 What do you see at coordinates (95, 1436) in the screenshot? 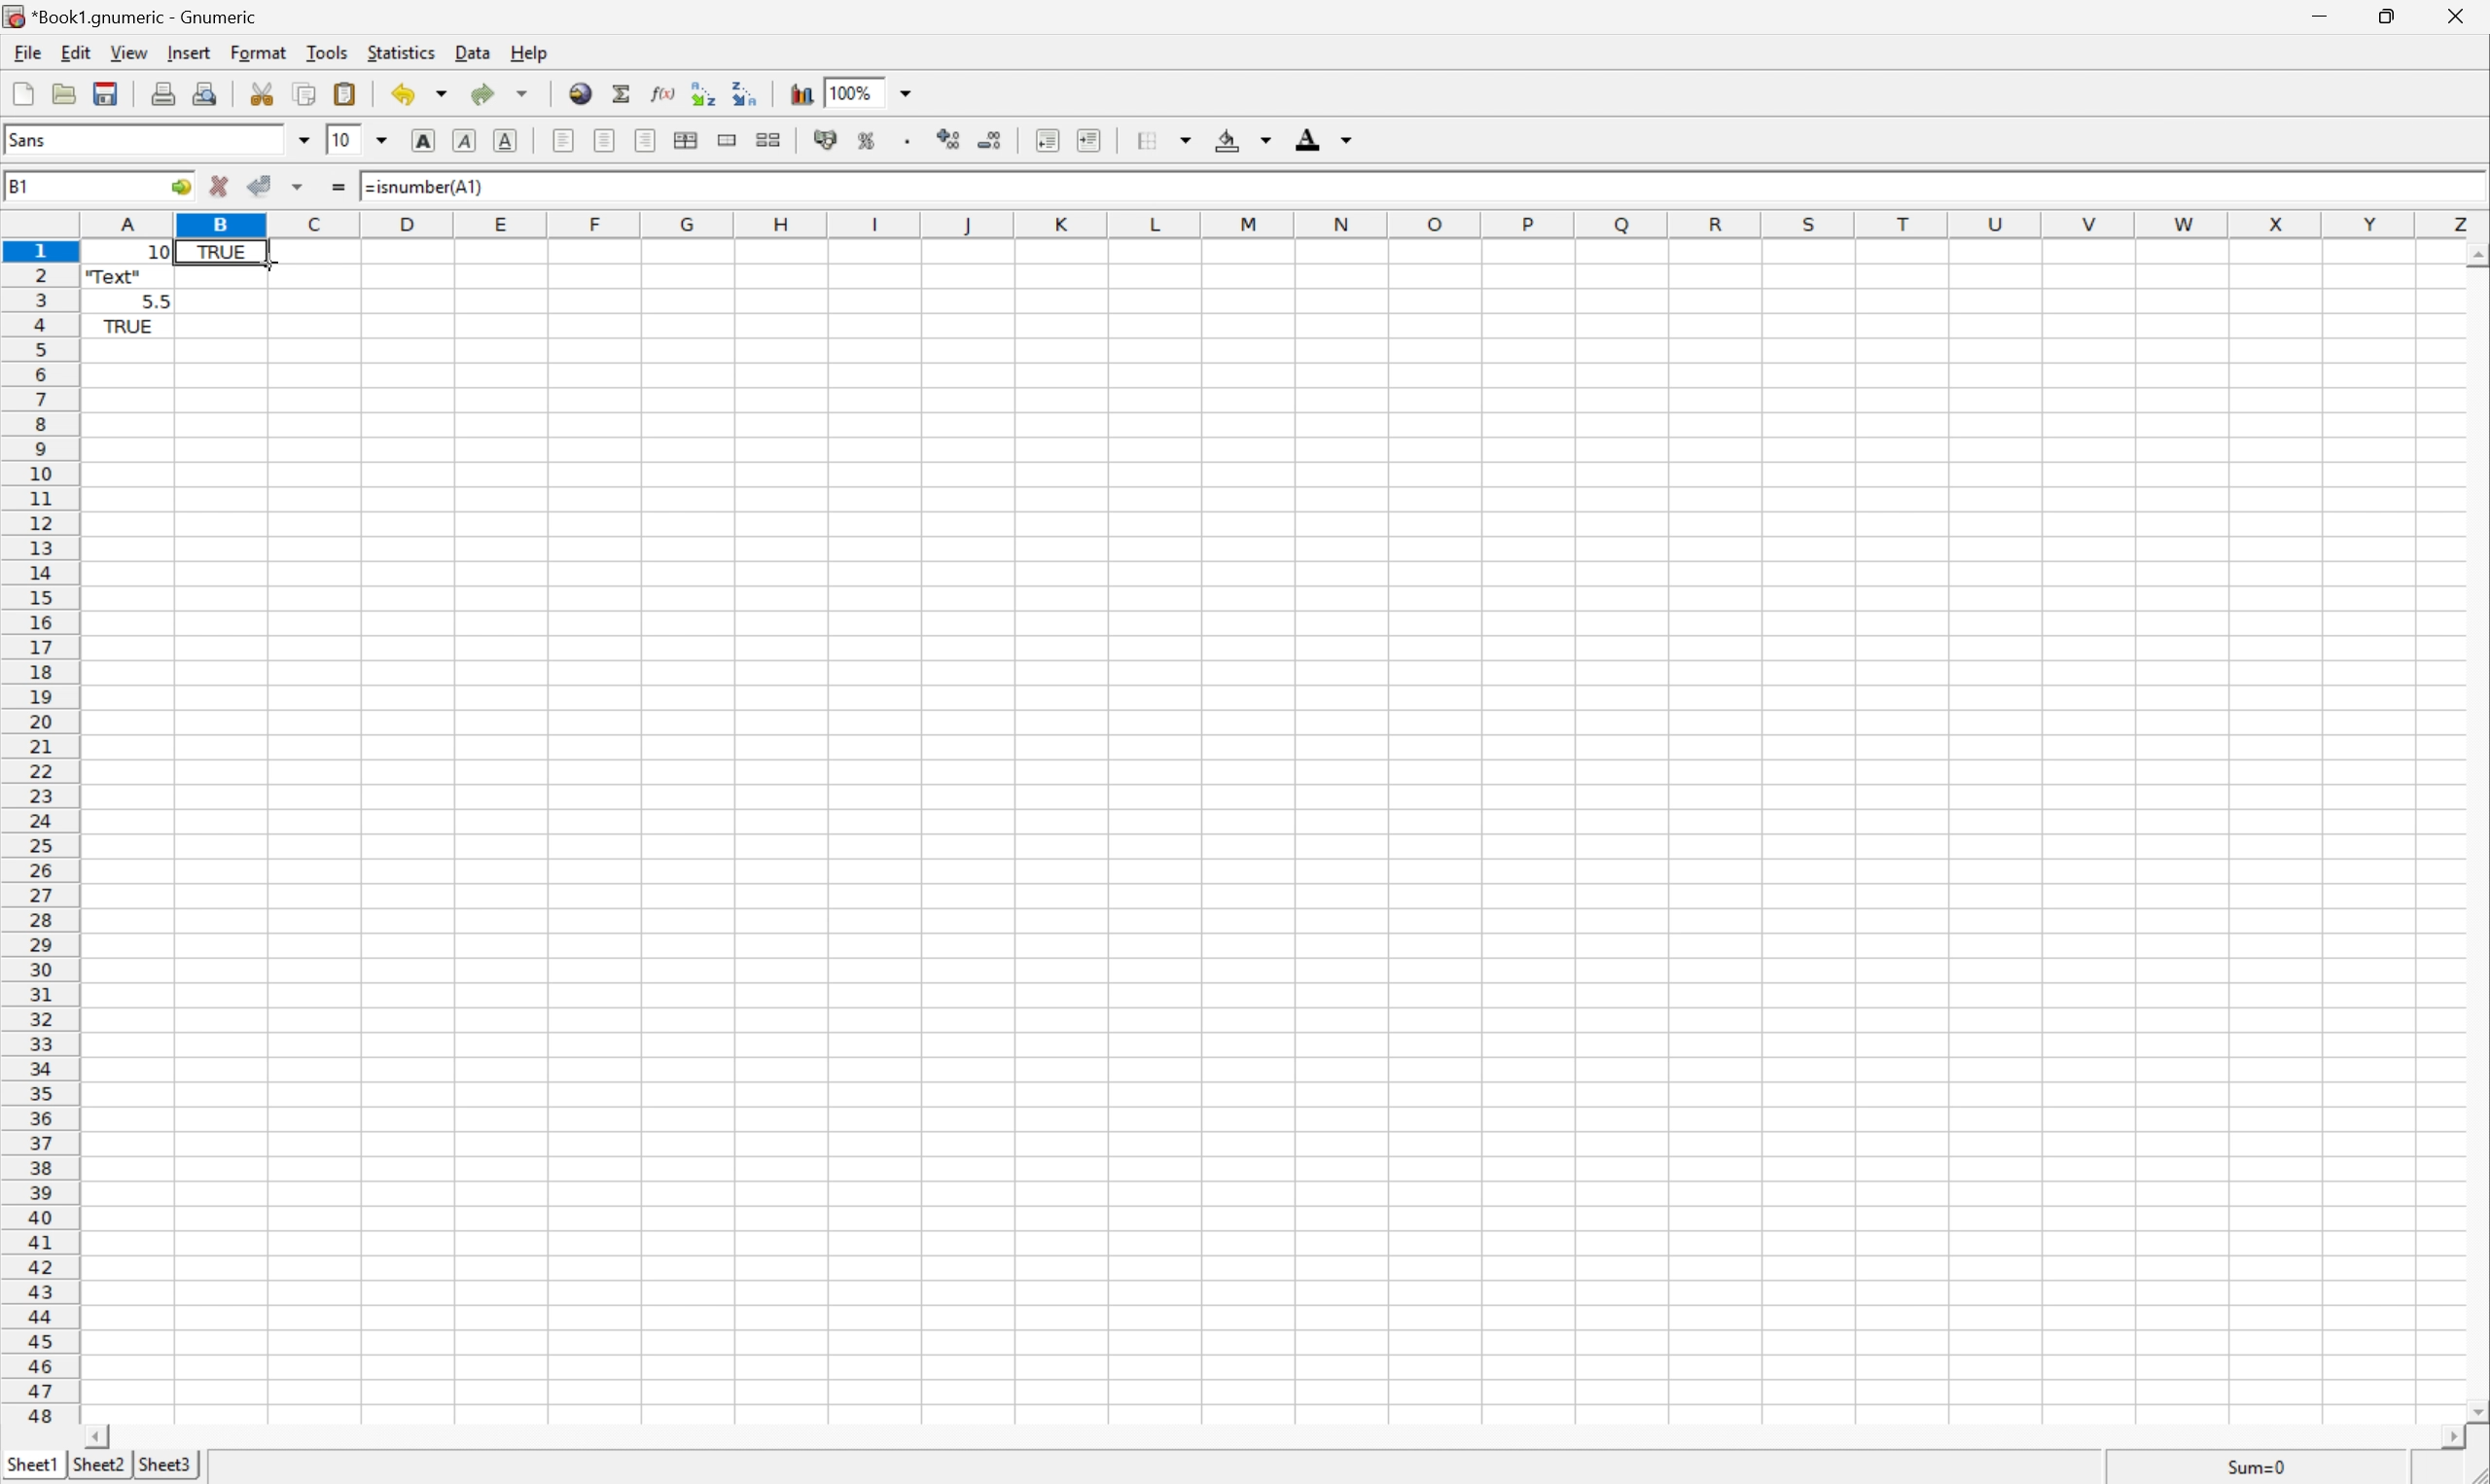
I see `Scroll Left` at bounding box center [95, 1436].